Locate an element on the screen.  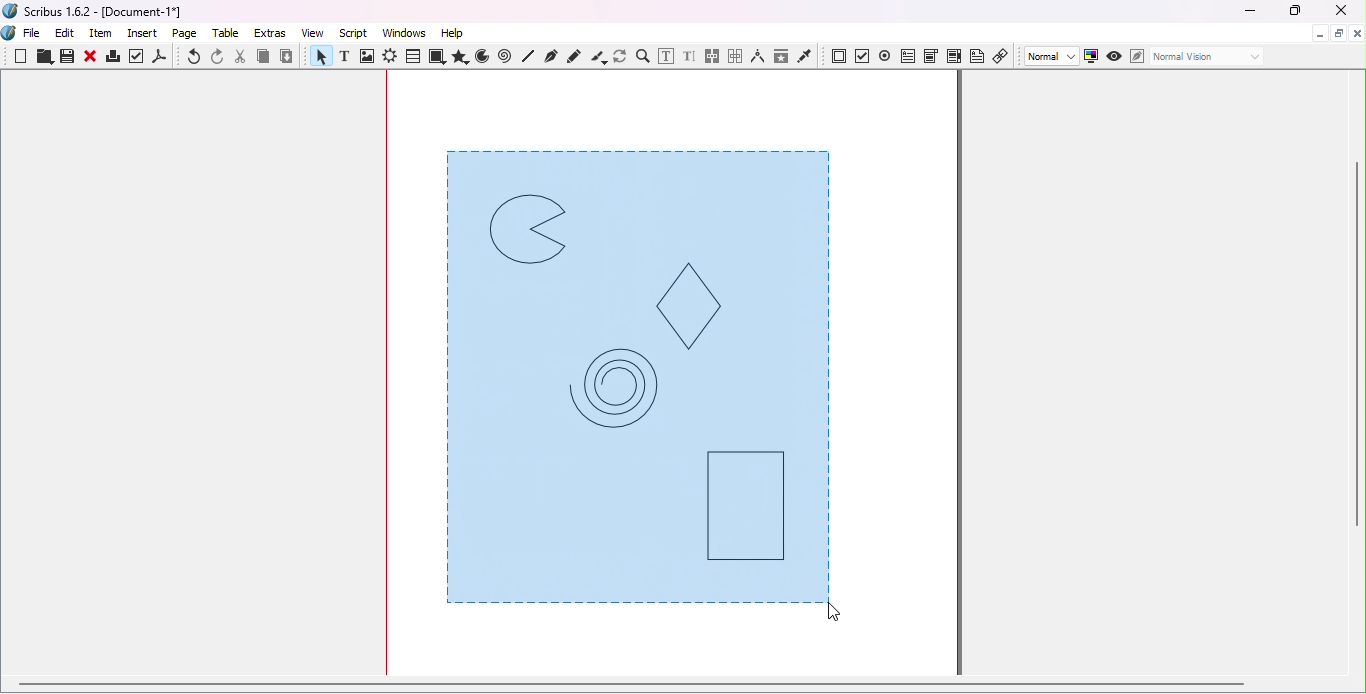
Measurements is located at coordinates (757, 56).